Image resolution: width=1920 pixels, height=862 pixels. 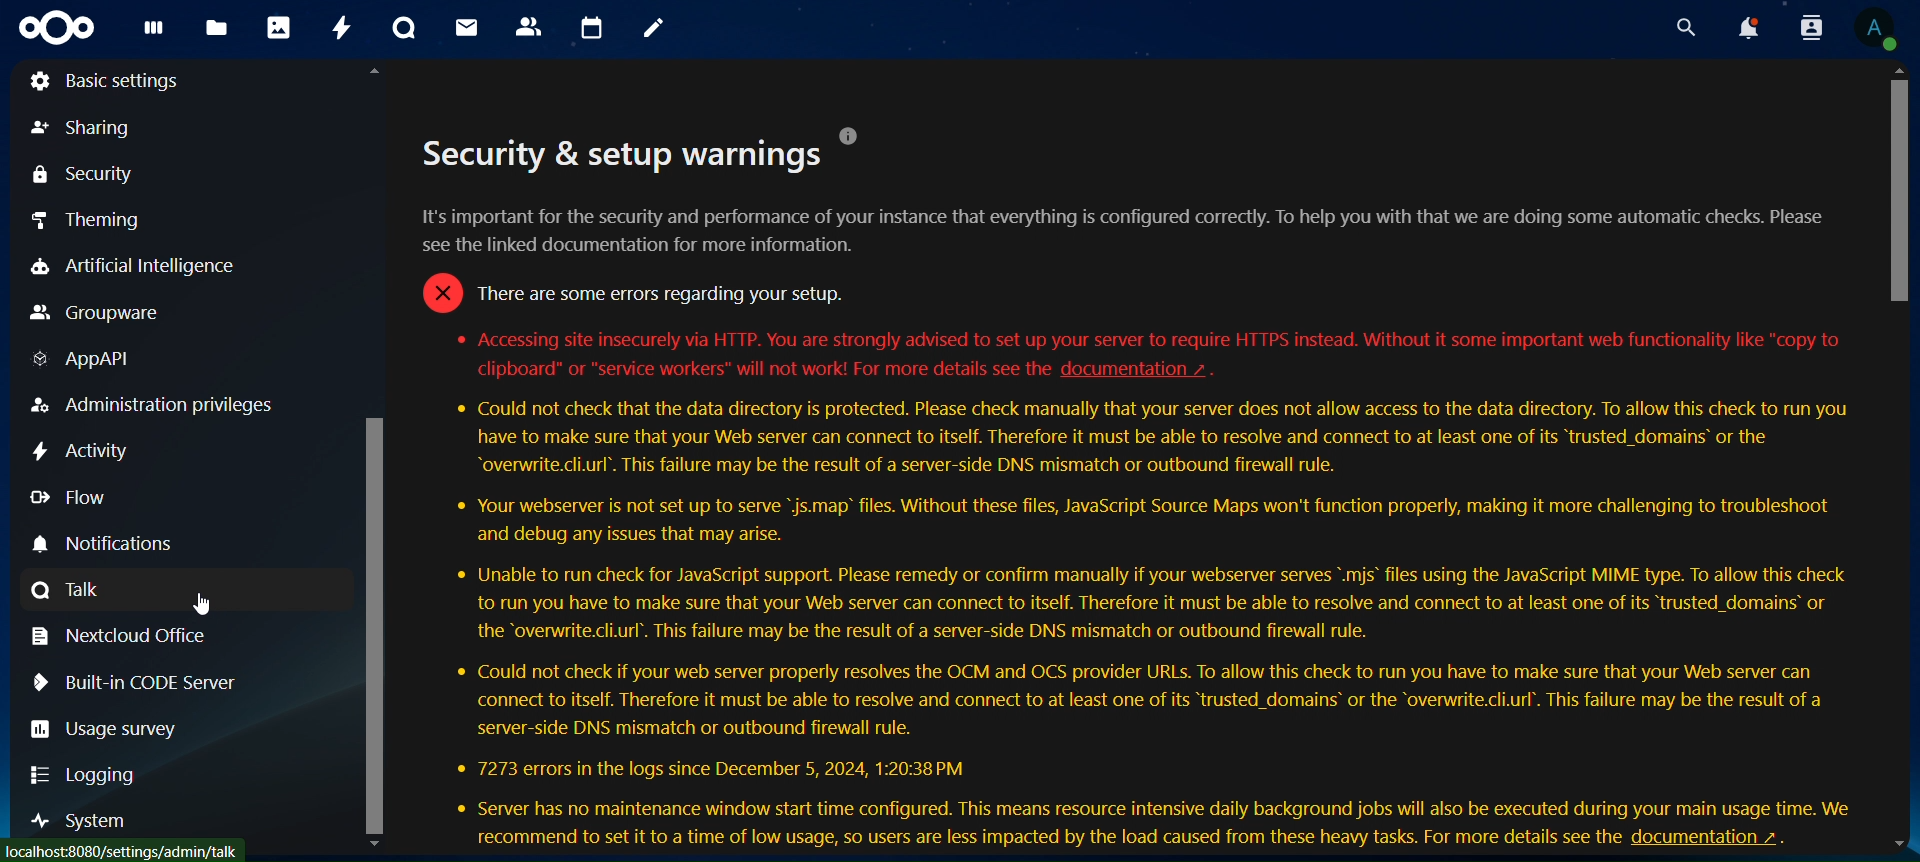 I want to click on usage survey, so click(x=100, y=732).